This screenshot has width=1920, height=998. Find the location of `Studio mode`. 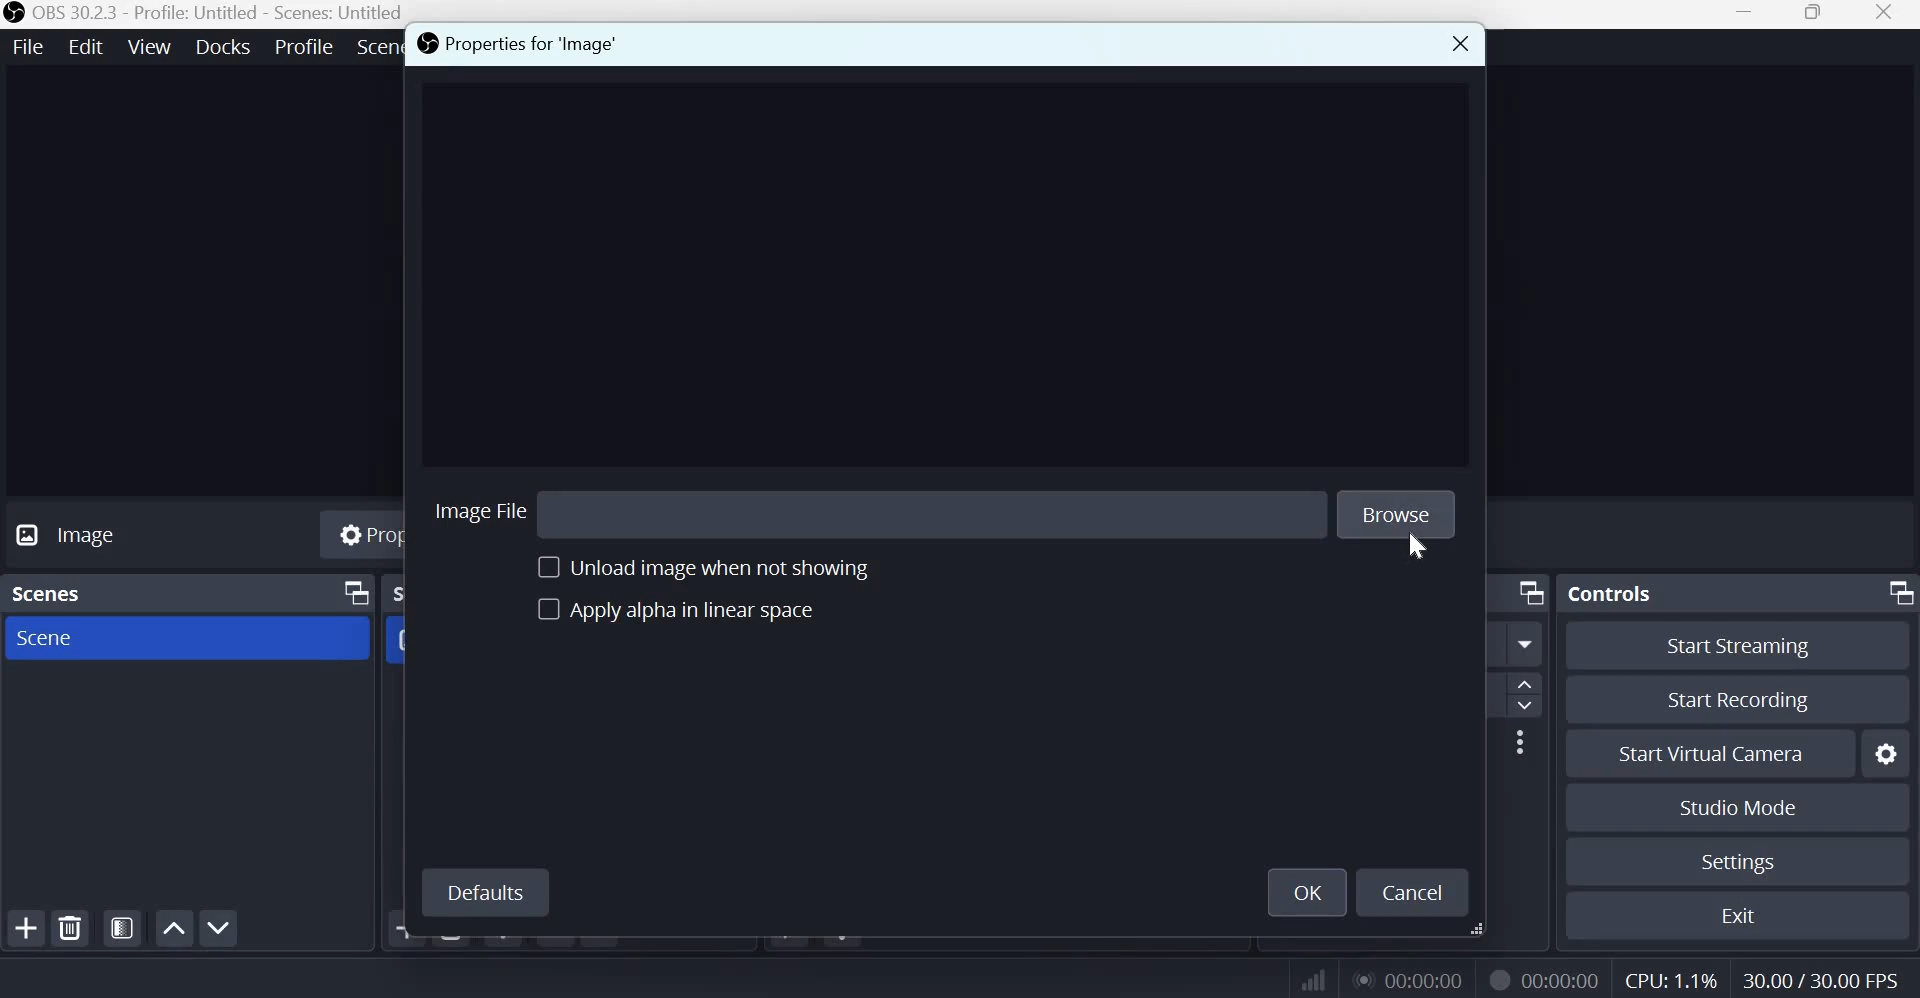

Studio mode is located at coordinates (1739, 806).